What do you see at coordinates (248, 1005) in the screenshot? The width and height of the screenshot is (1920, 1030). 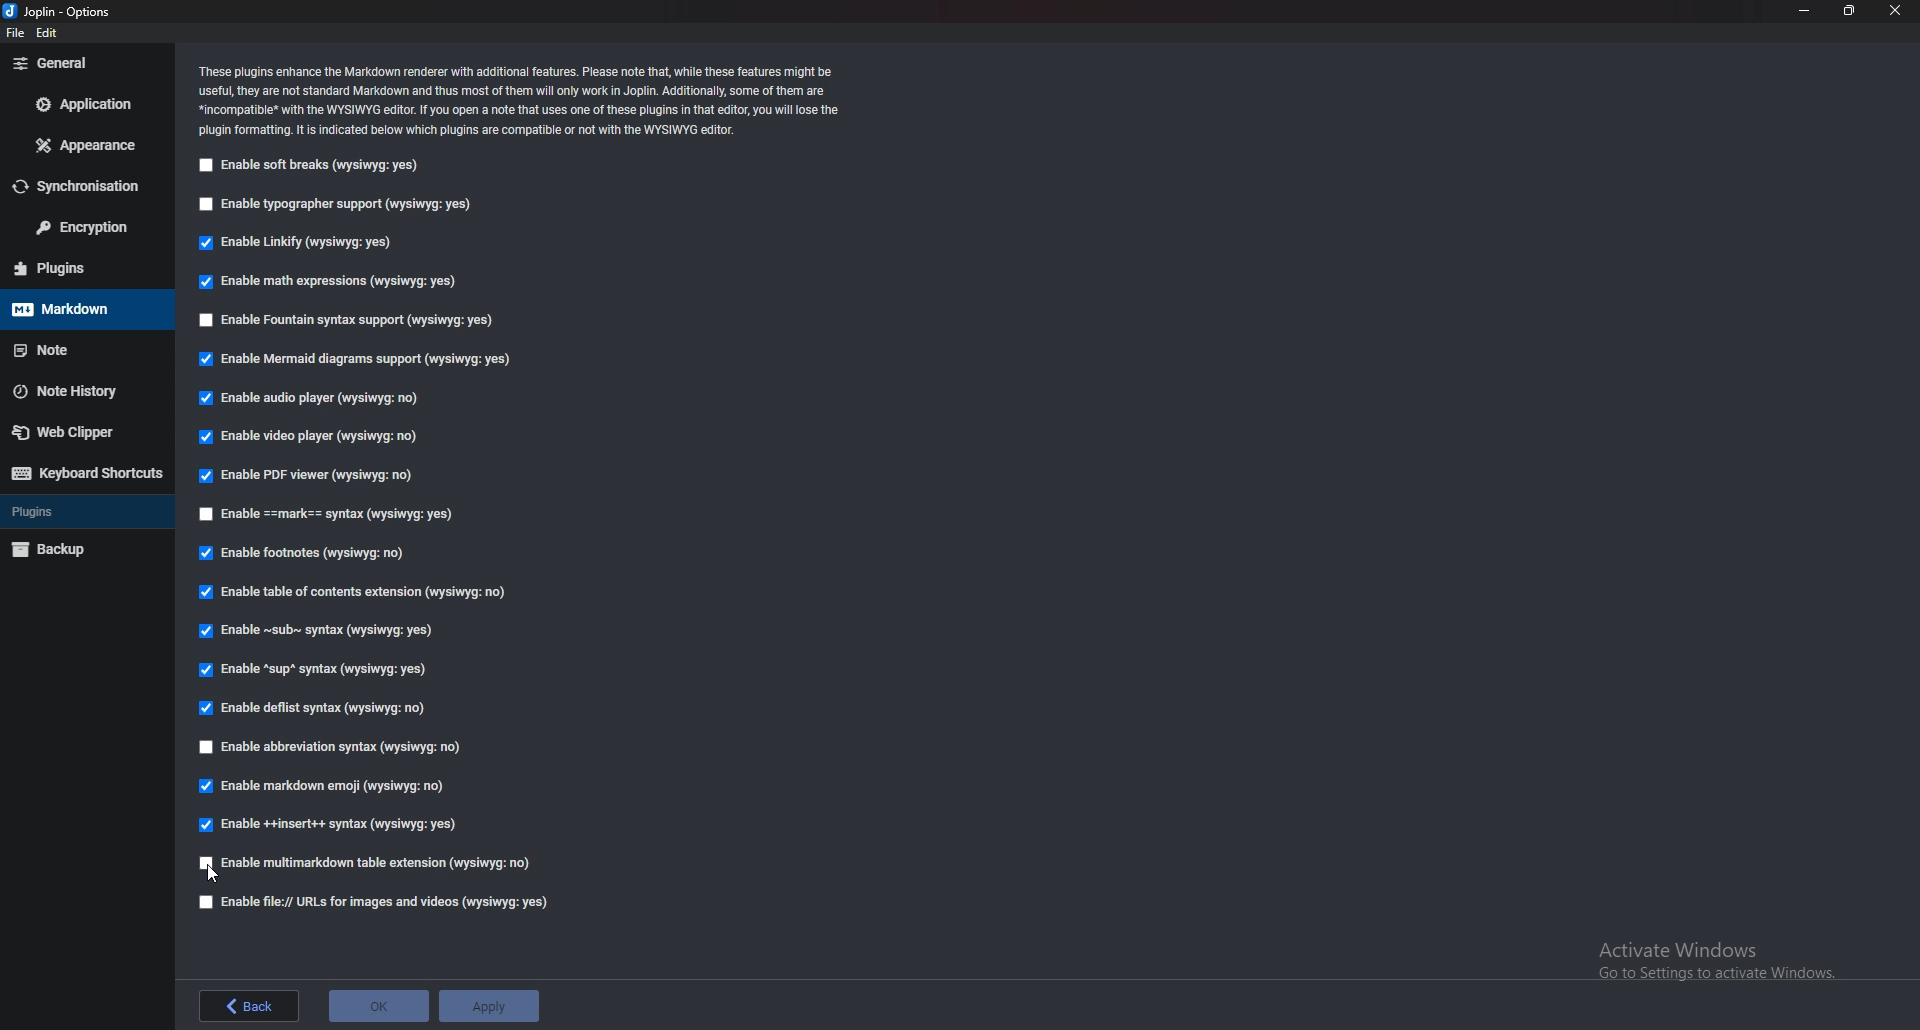 I see `back` at bounding box center [248, 1005].